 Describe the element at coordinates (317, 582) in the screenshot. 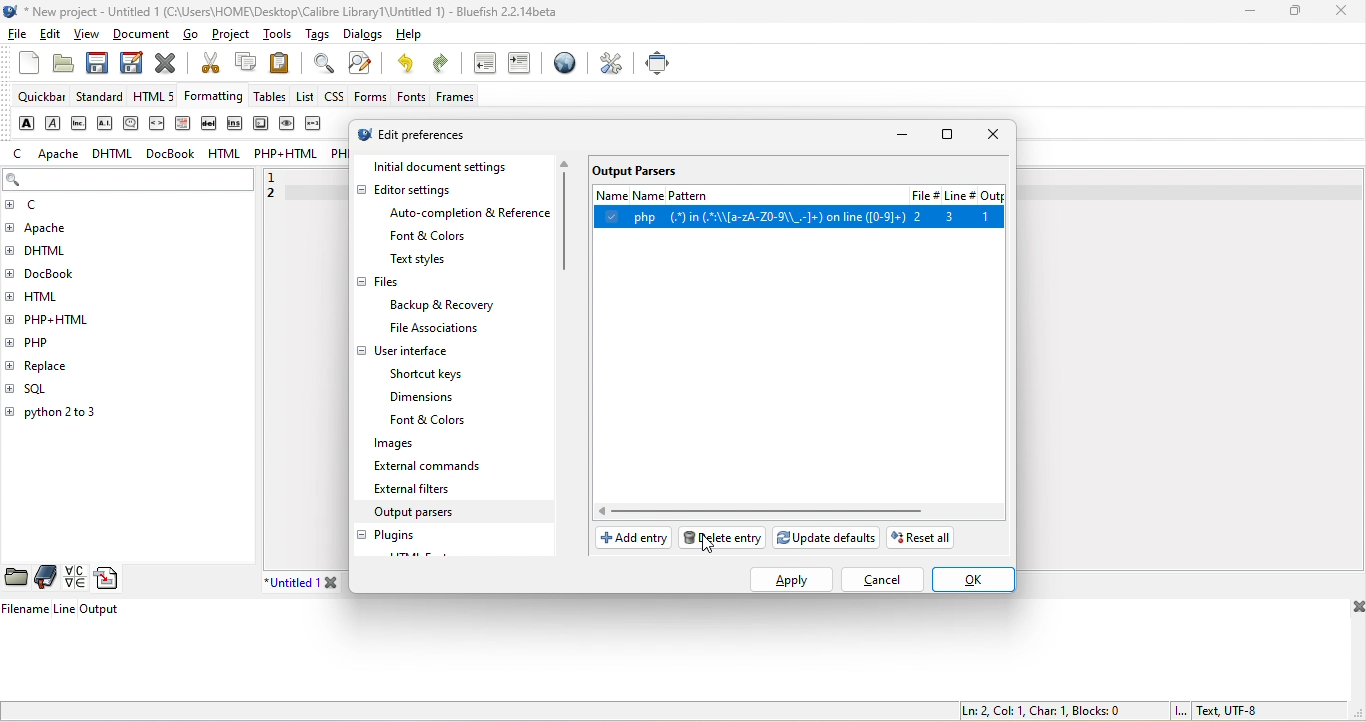

I see `untitled` at that location.